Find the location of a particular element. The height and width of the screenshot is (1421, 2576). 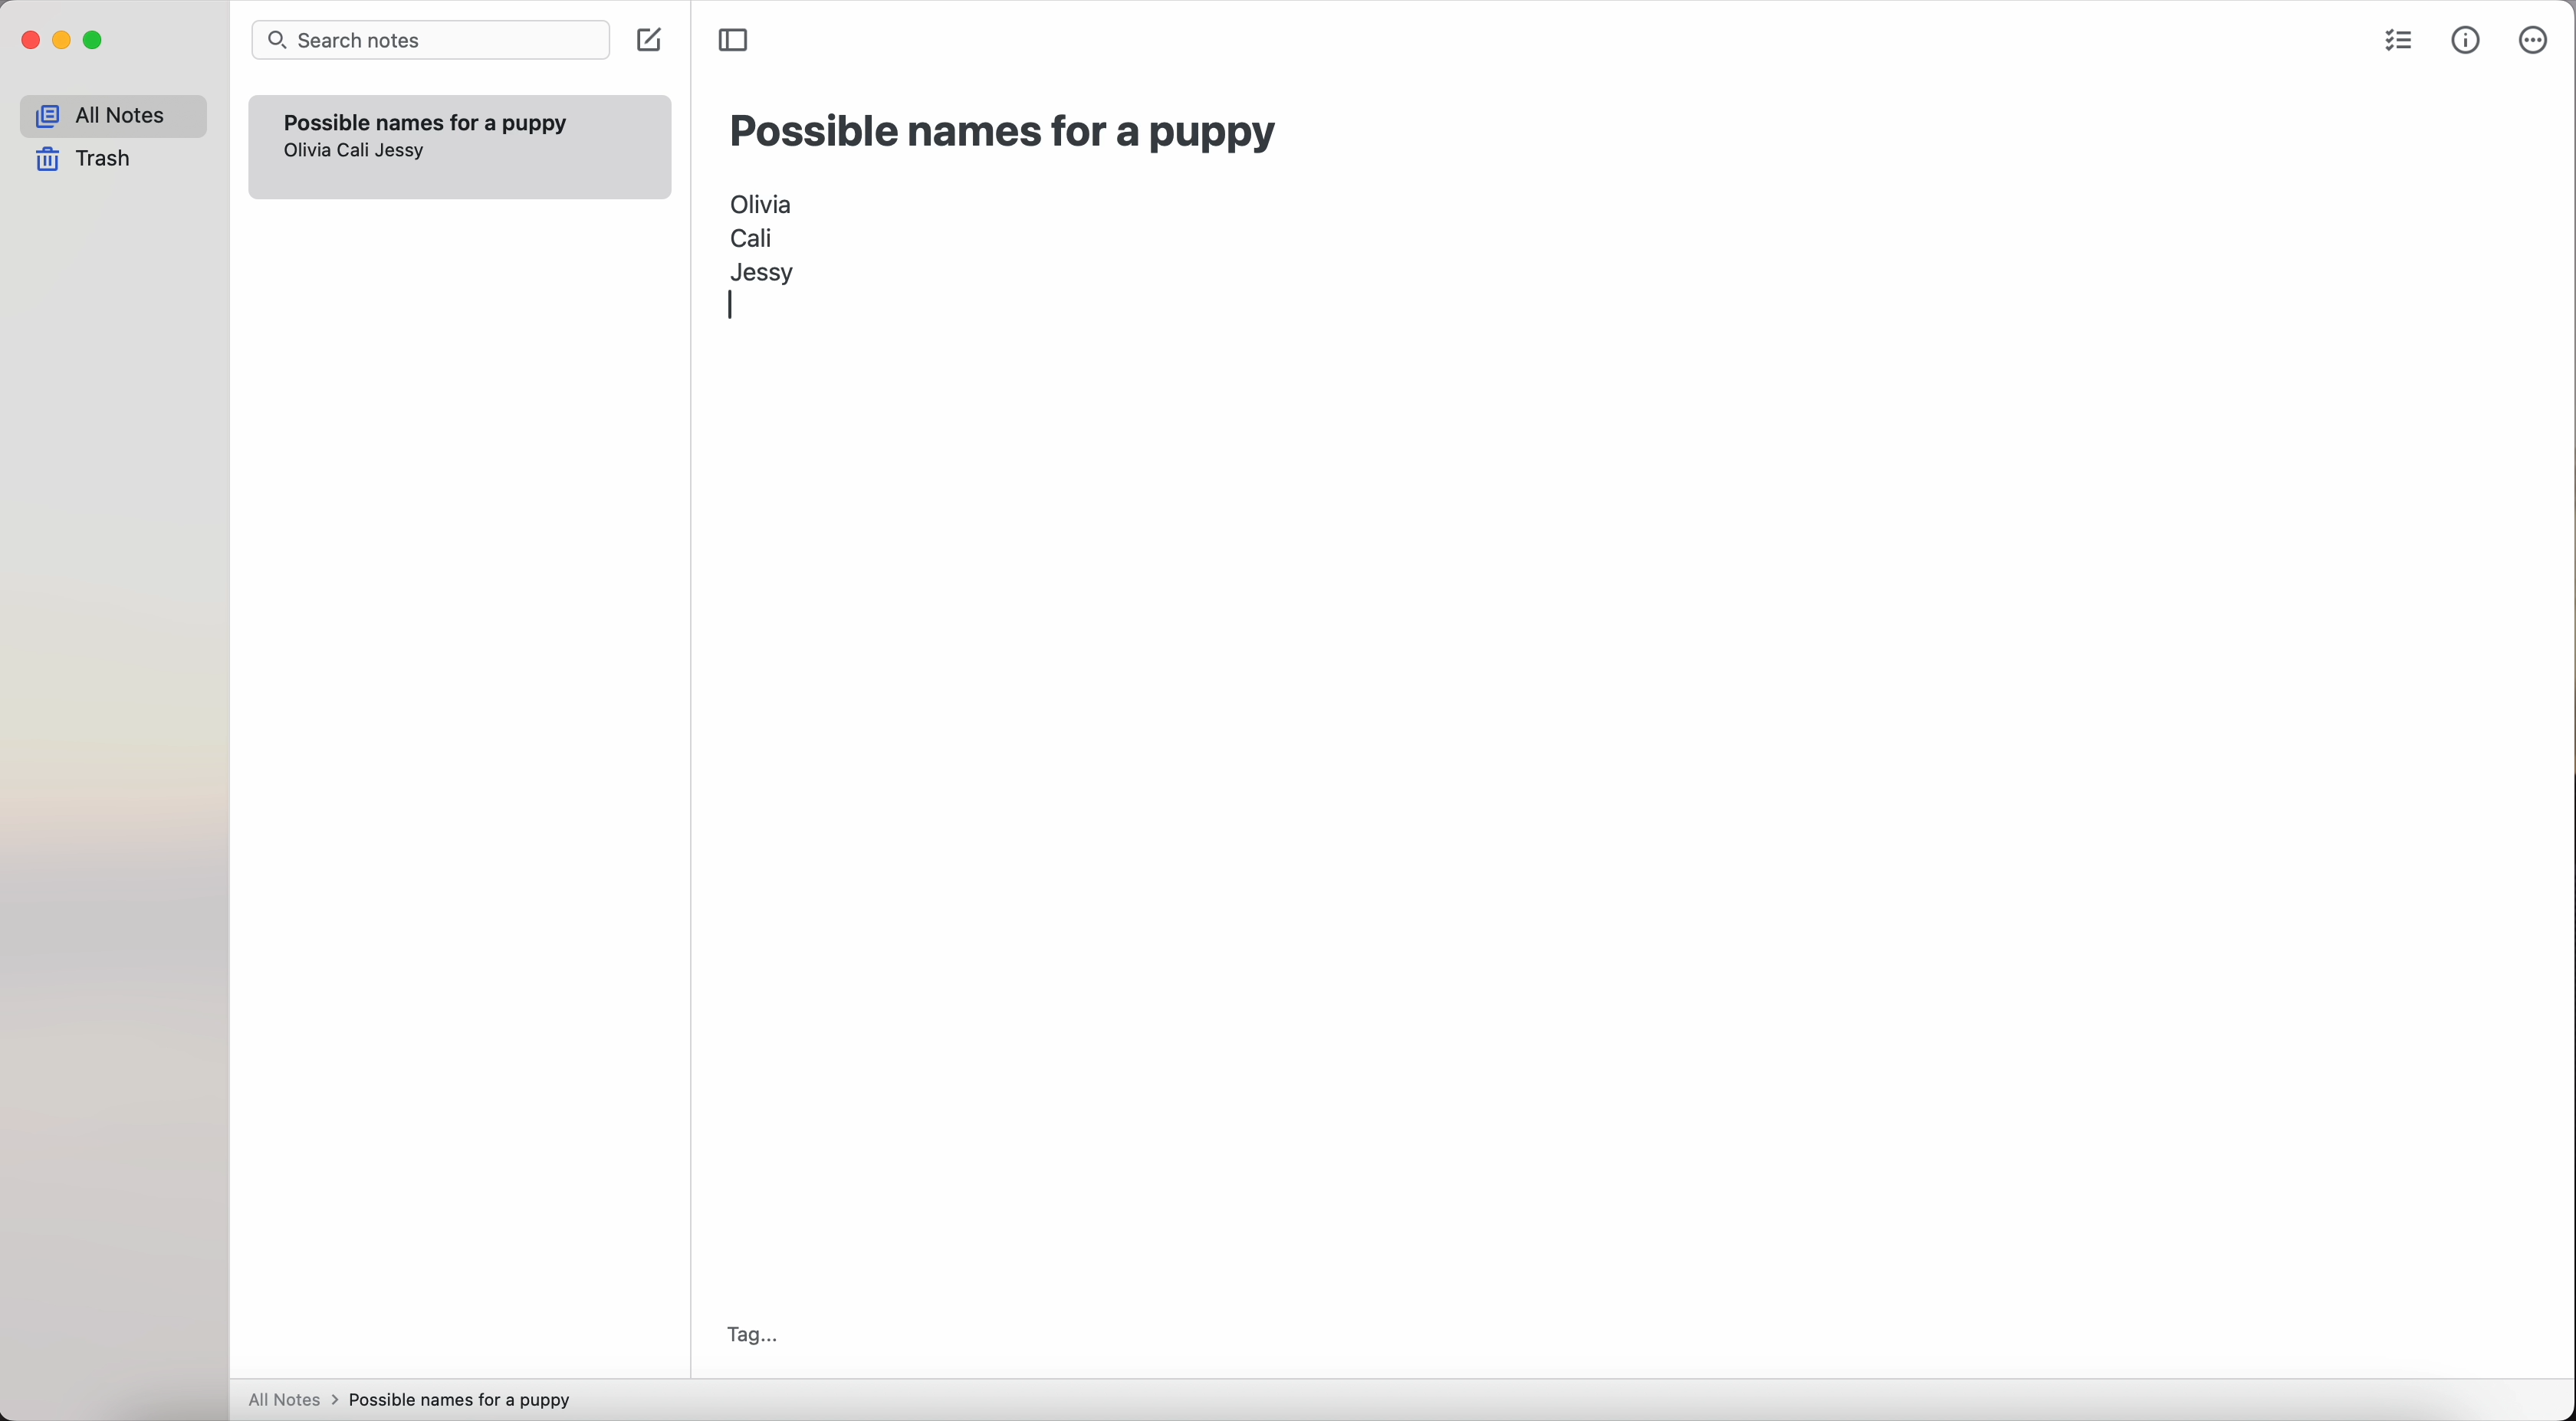

all notes > possible names for a puppy is located at coordinates (417, 1398).